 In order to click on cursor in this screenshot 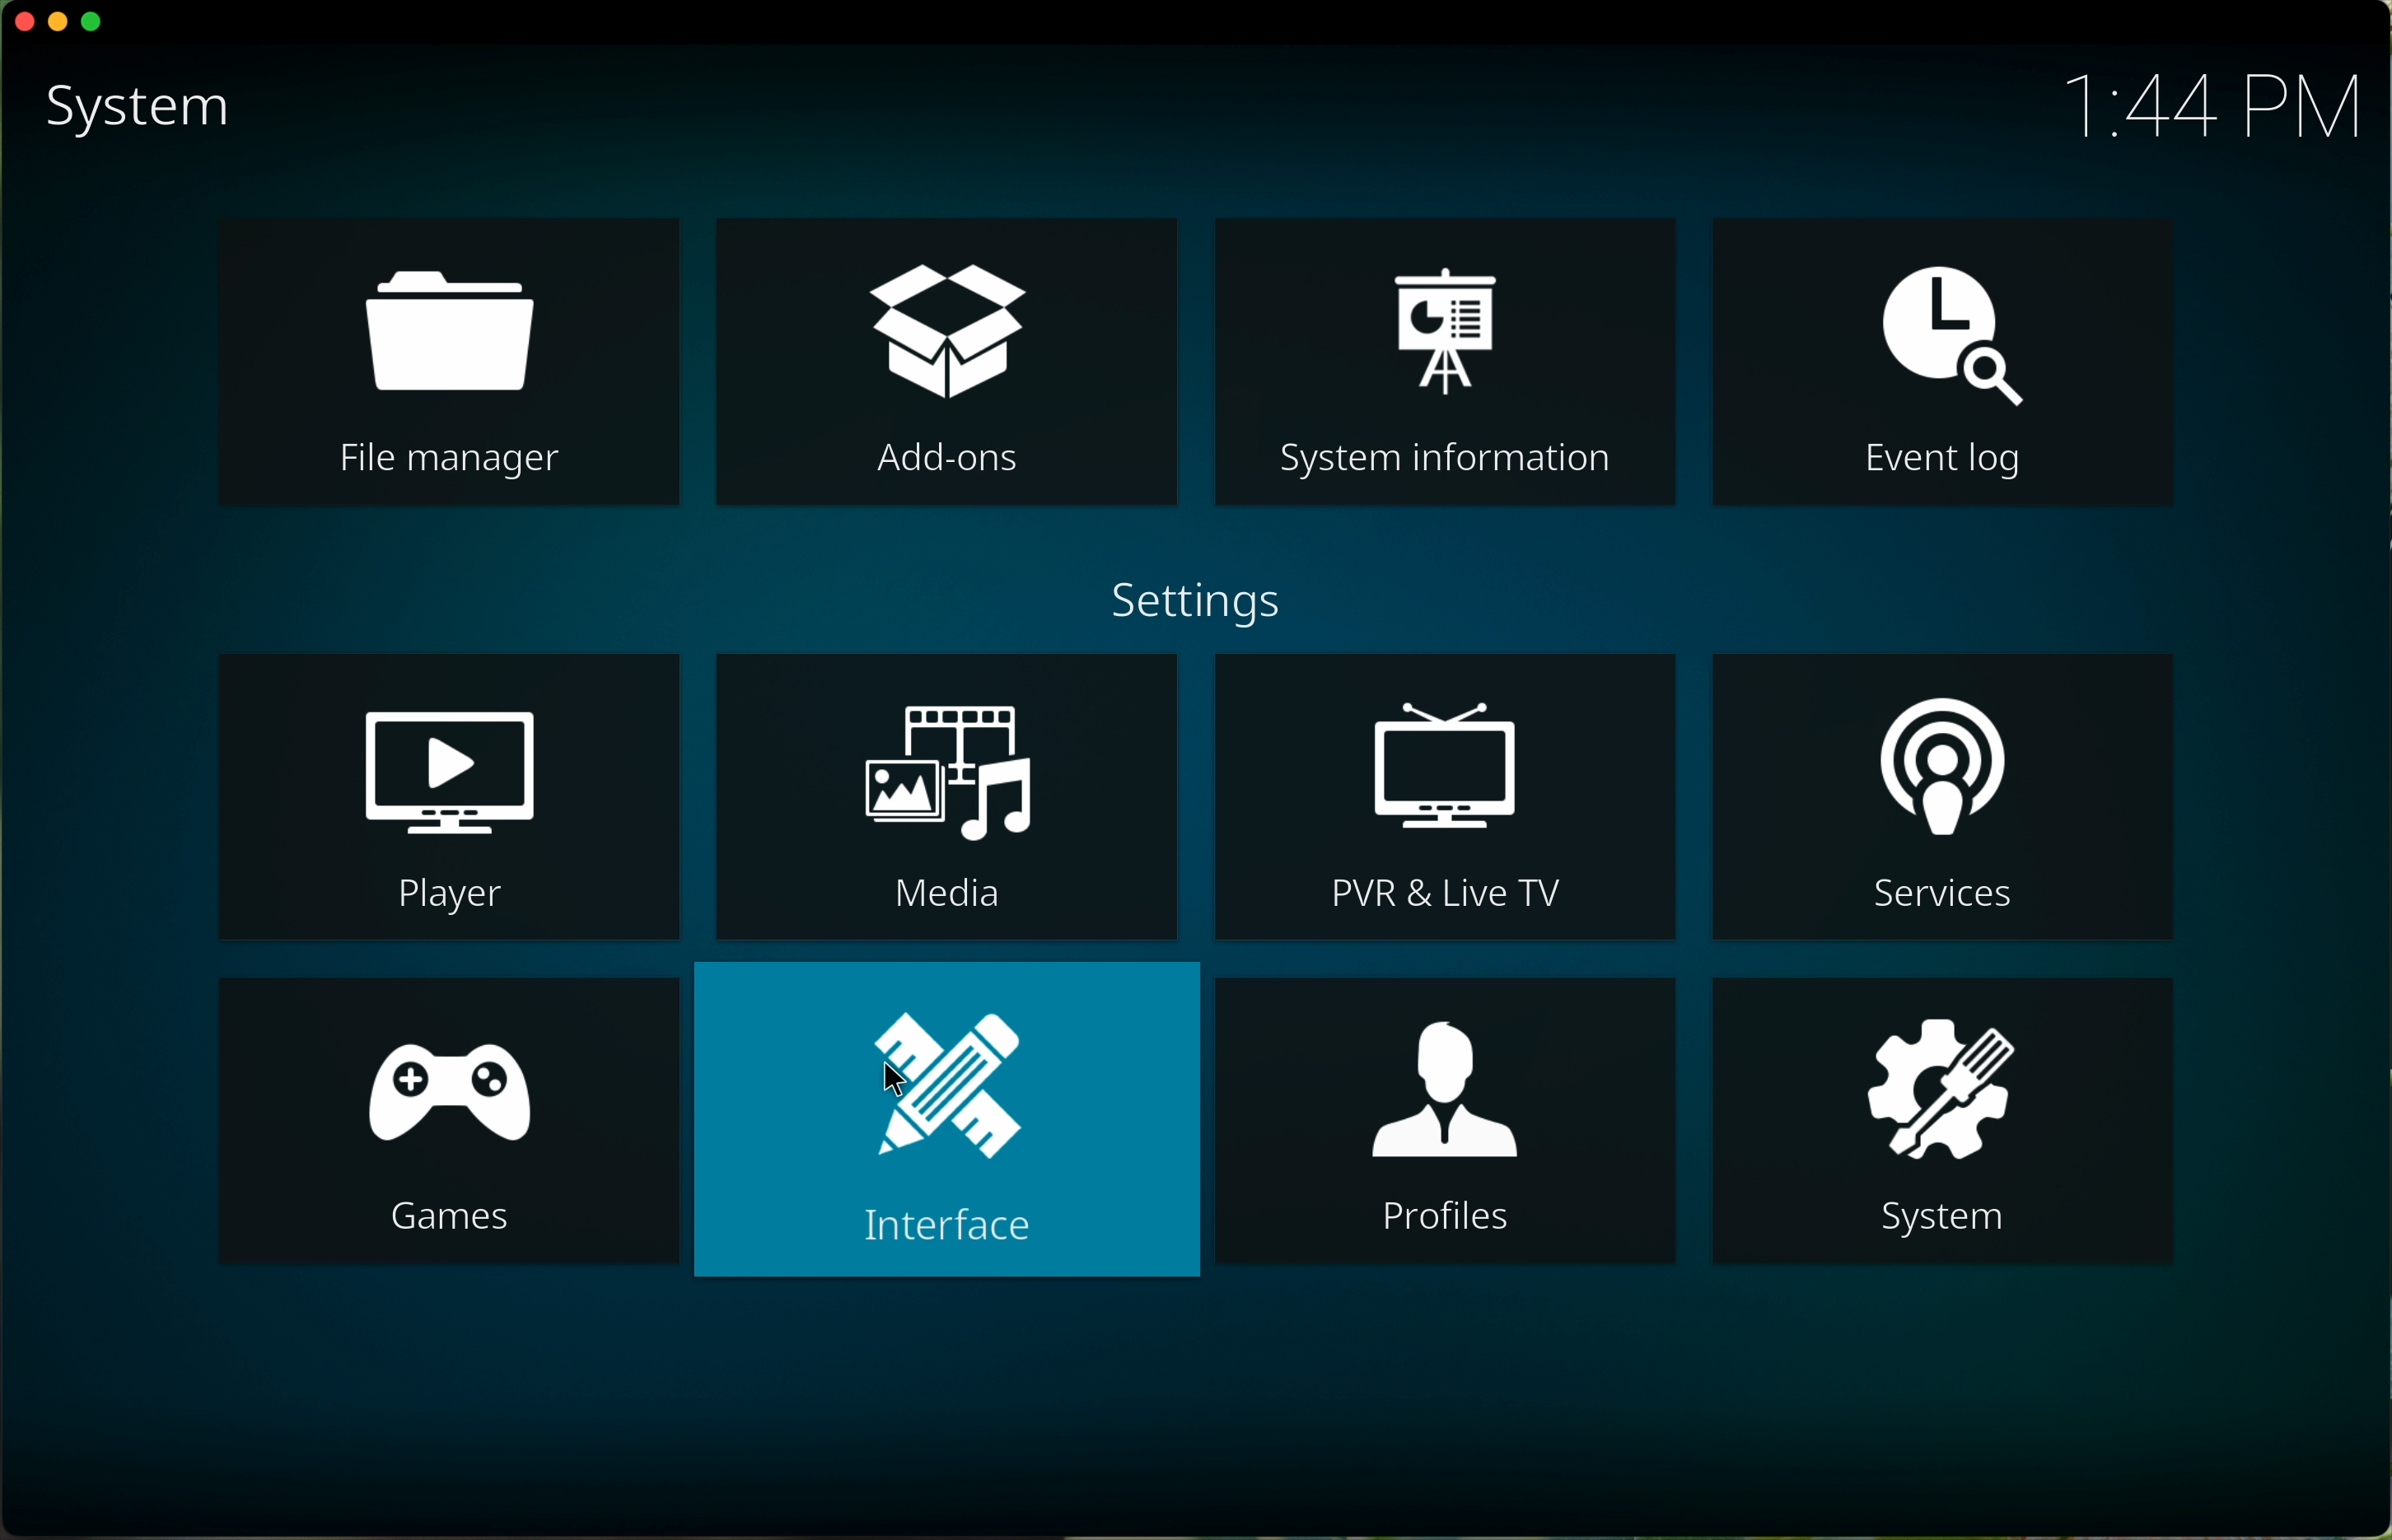, I will do `click(889, 1084)`.